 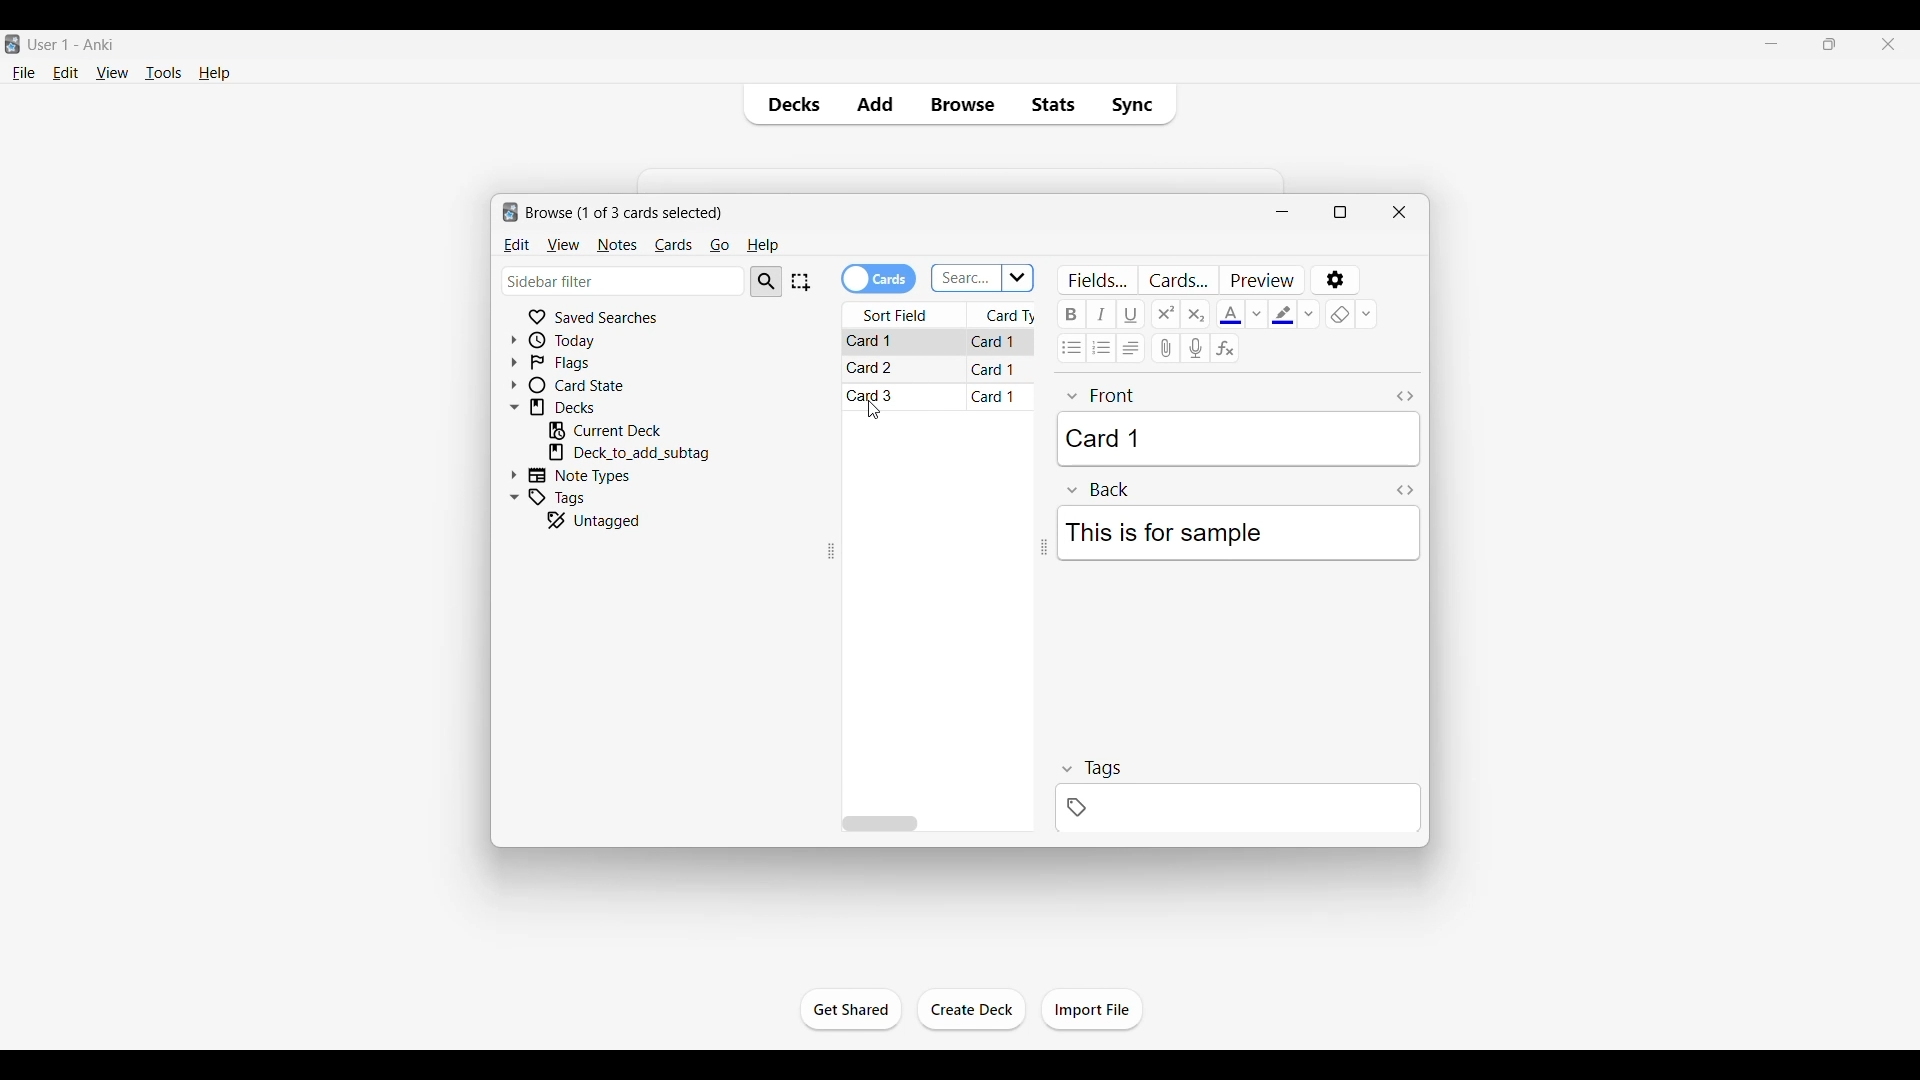 I want to click on Preview selected card, so click(x=1261, y=280).